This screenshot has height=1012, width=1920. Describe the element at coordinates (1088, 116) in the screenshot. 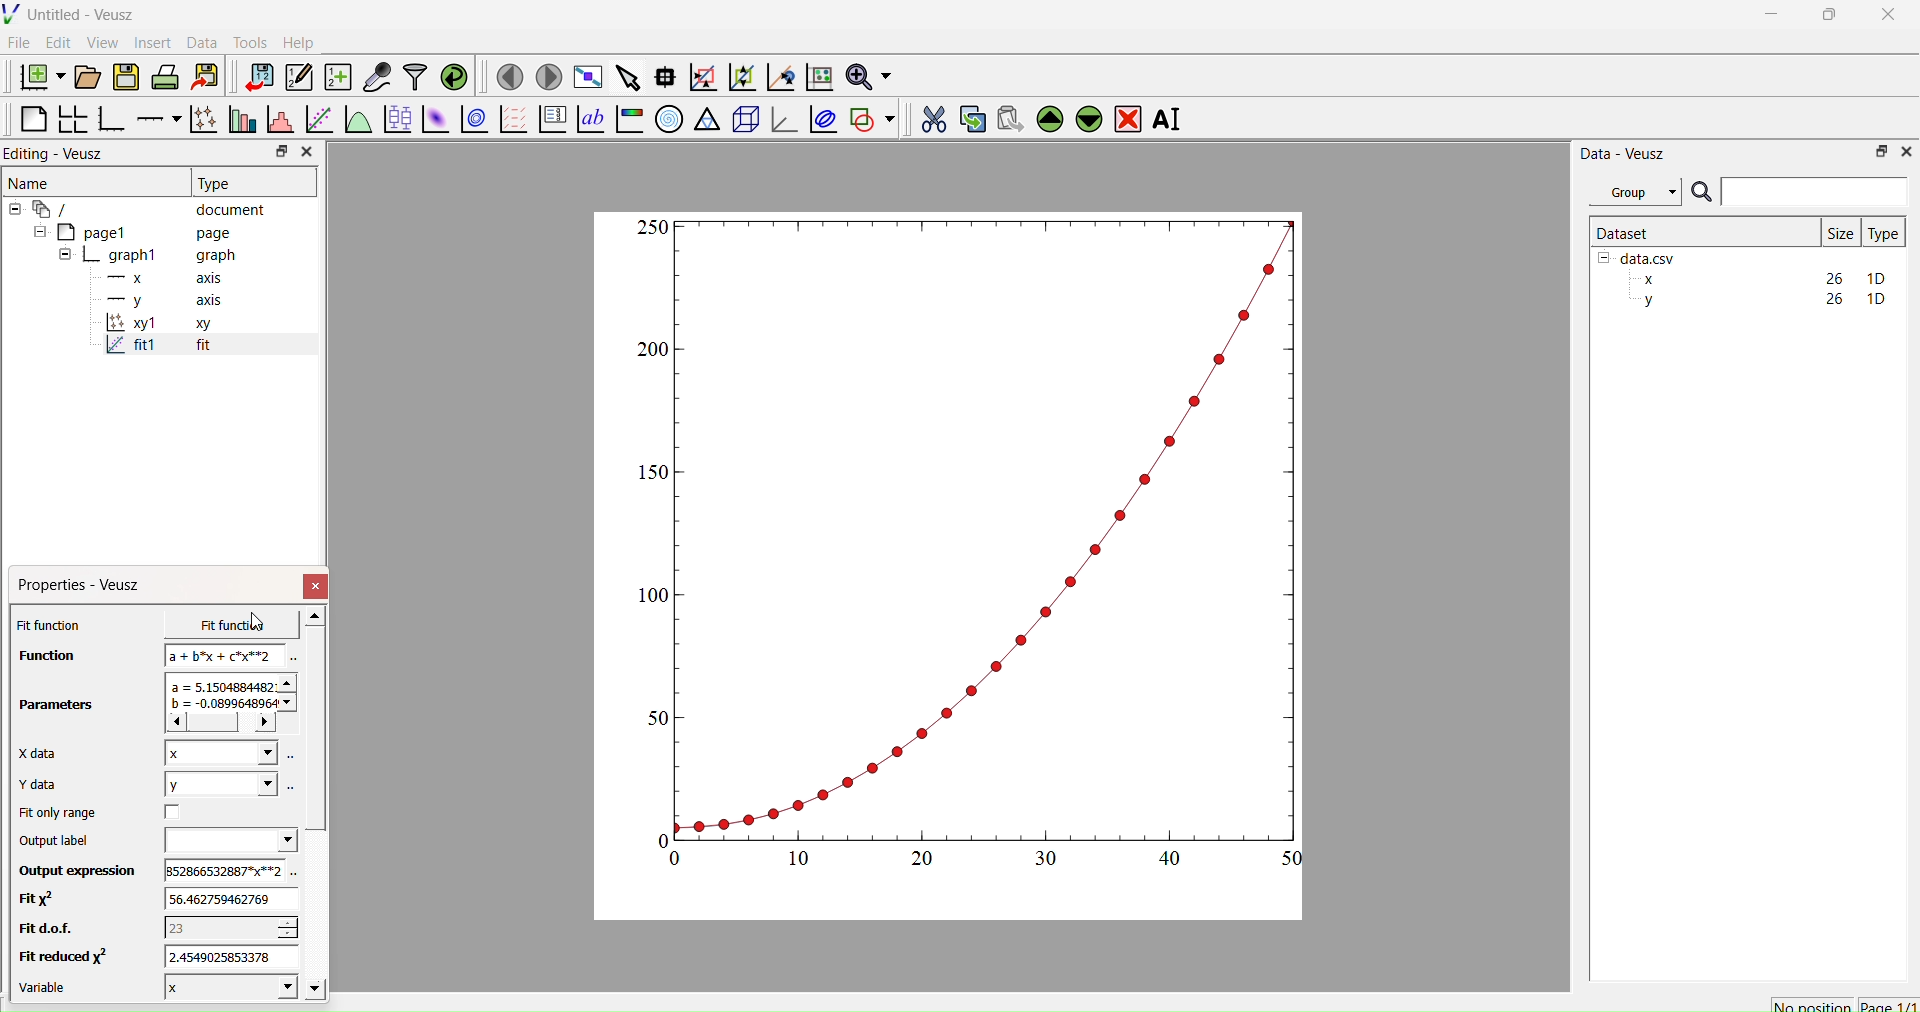

I see `Down` at that location.